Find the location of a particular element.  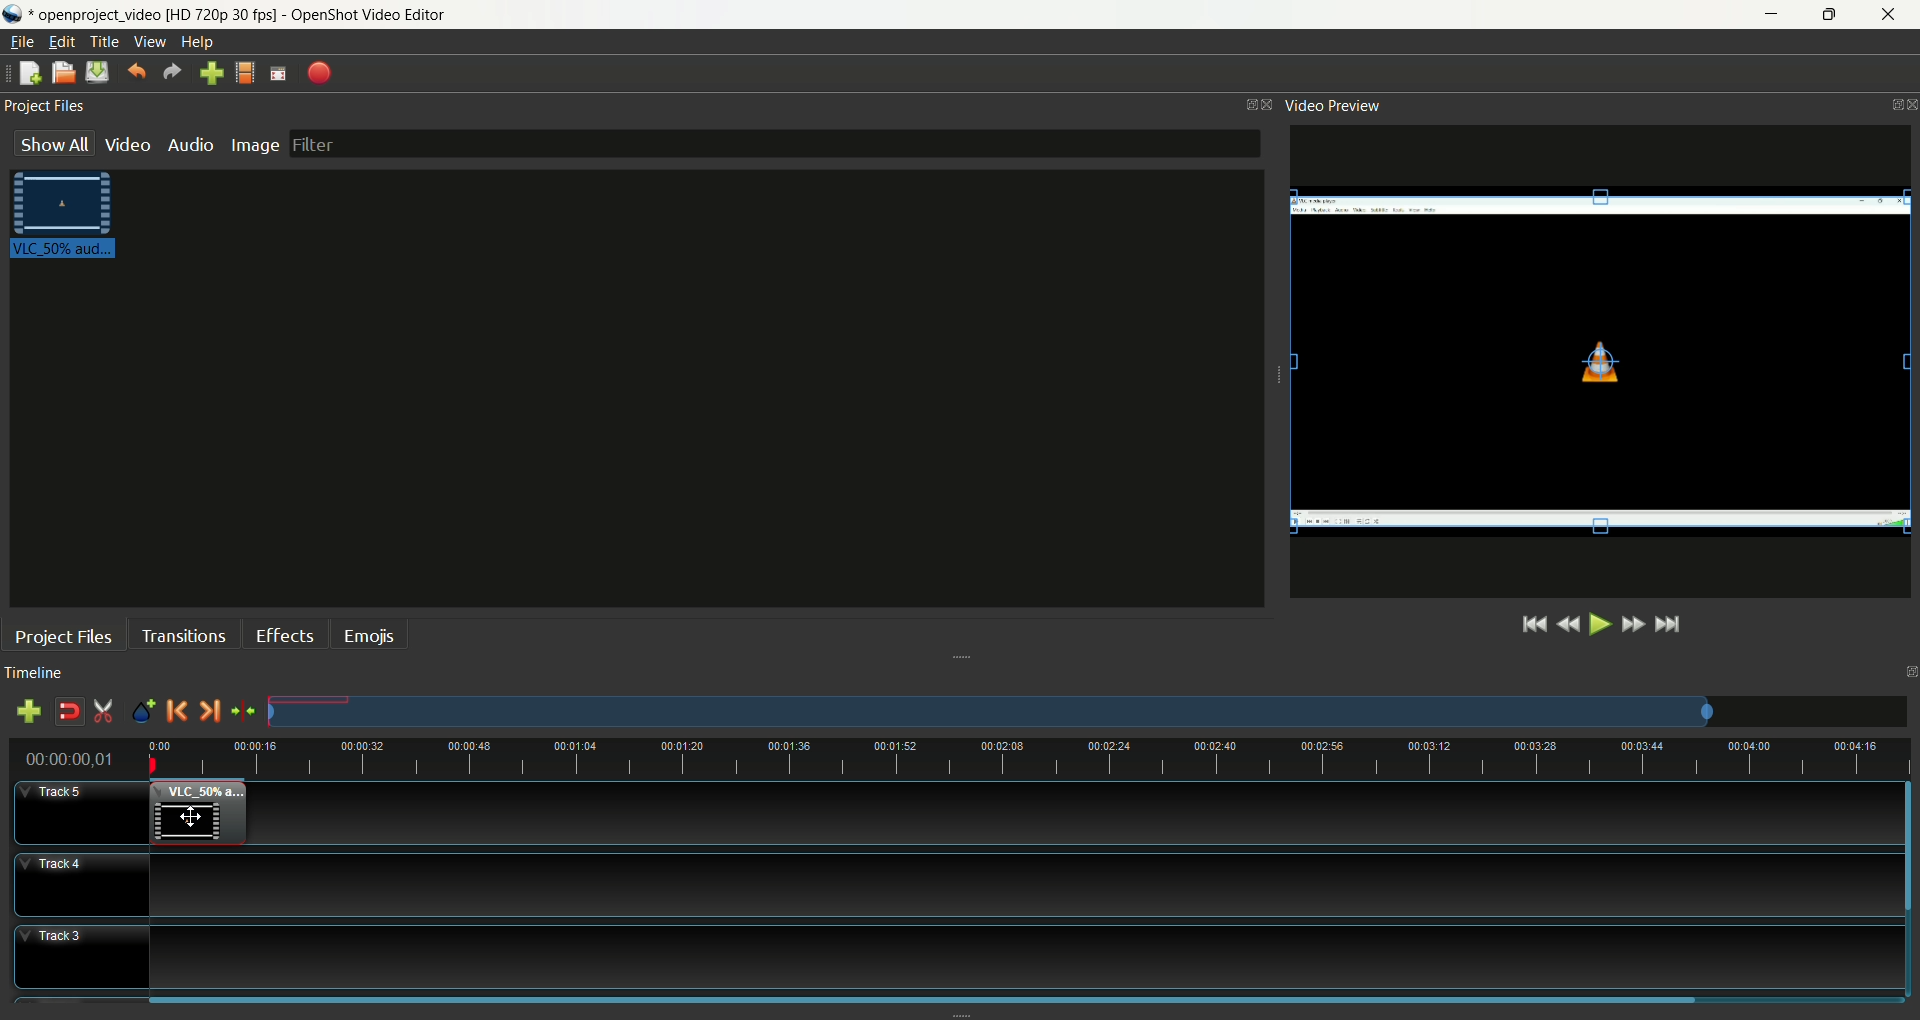

choose profile is located at coordinates (245, 74).